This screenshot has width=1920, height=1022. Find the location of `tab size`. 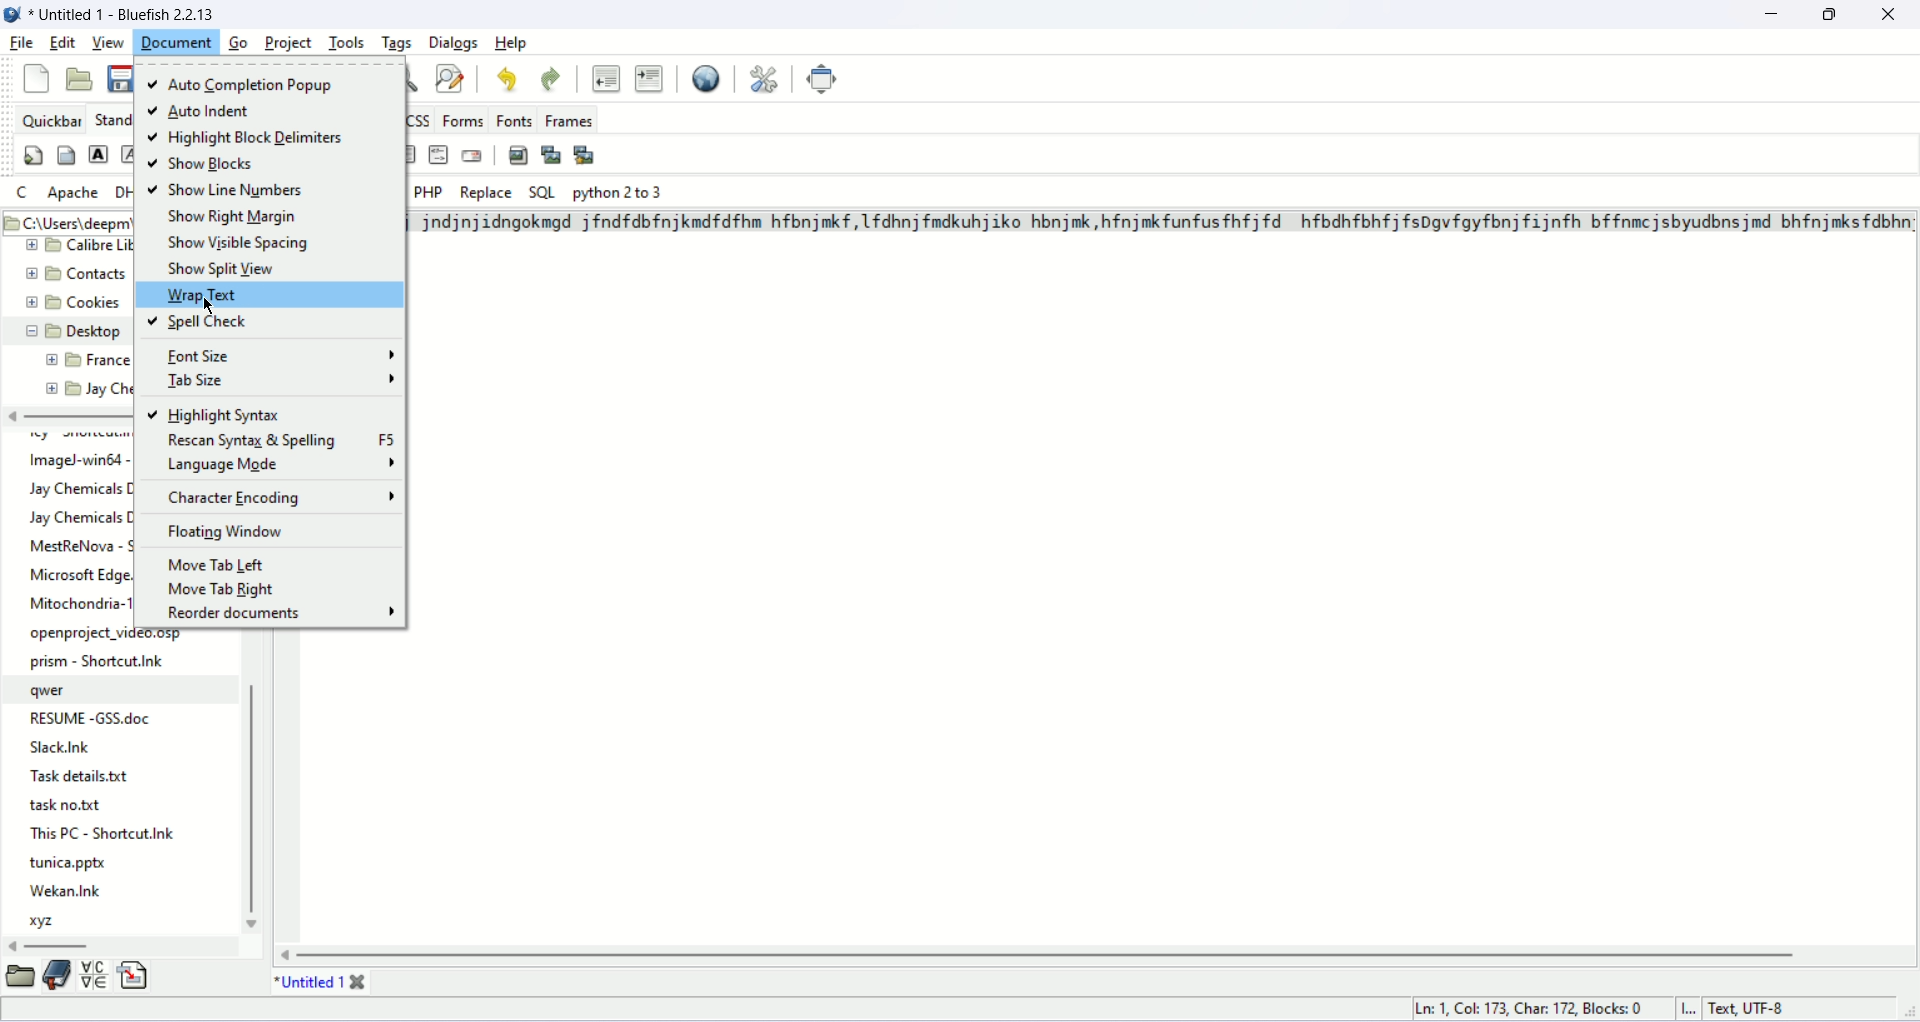

tab size is located at coordinates (281, 382).